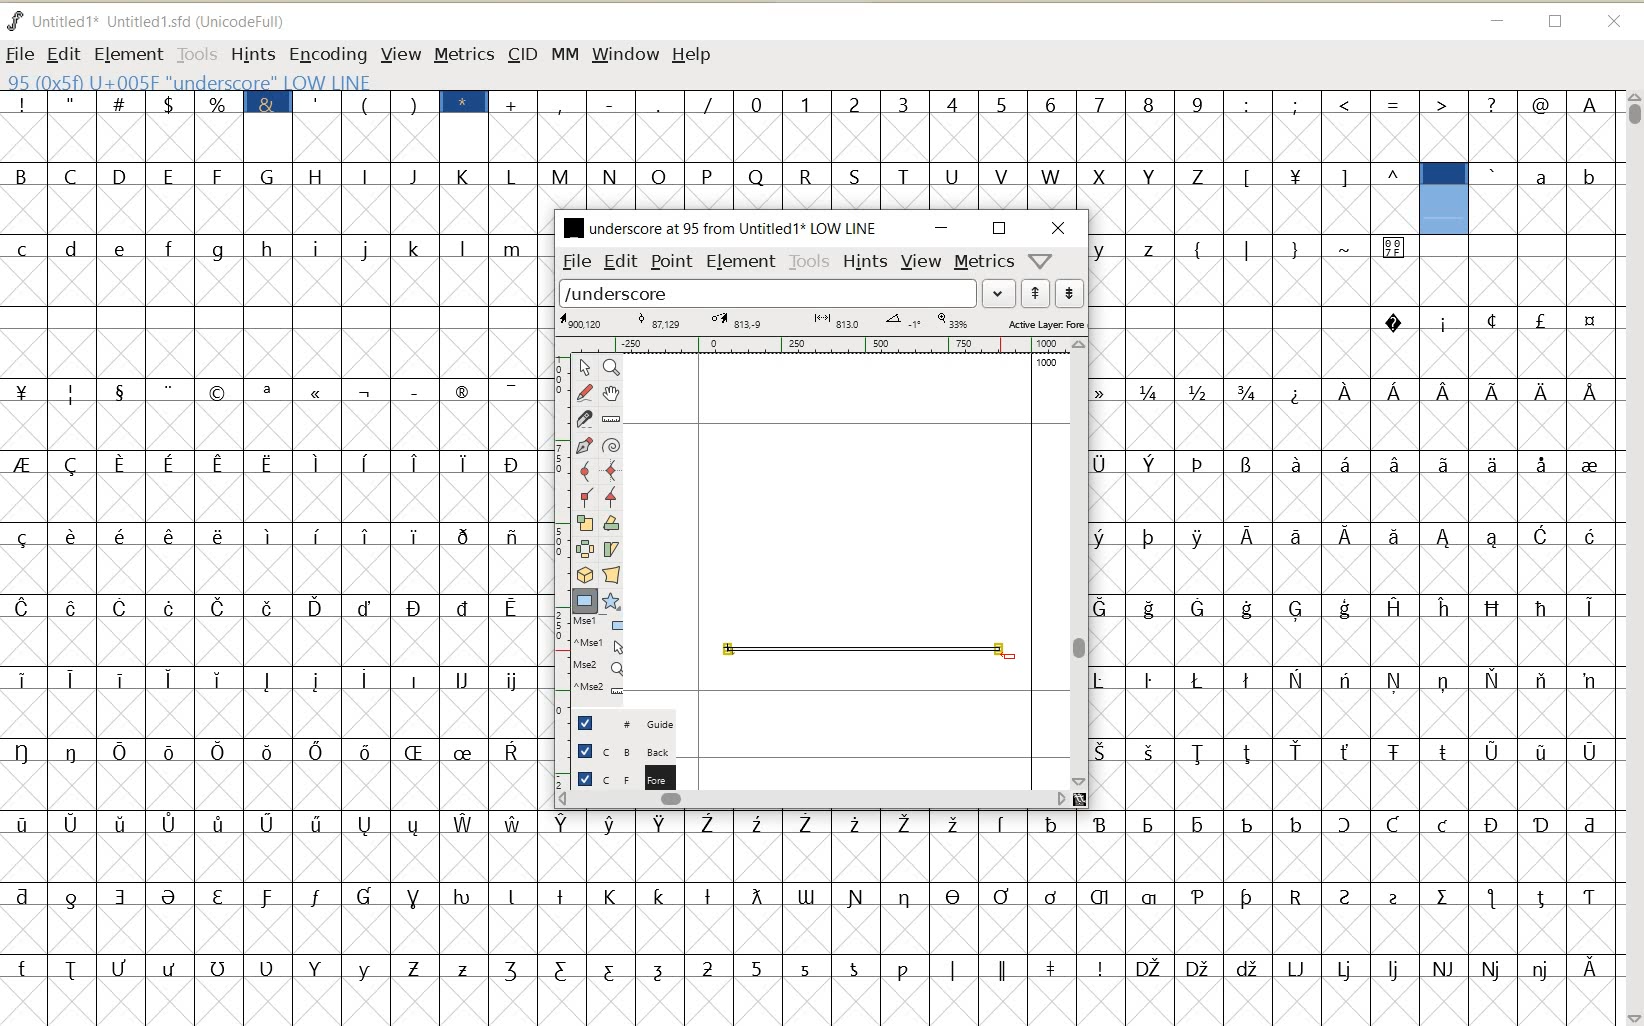 The height and width of the screenshot is (1026, 1644). I want to click on FILE, so click(575, 262).